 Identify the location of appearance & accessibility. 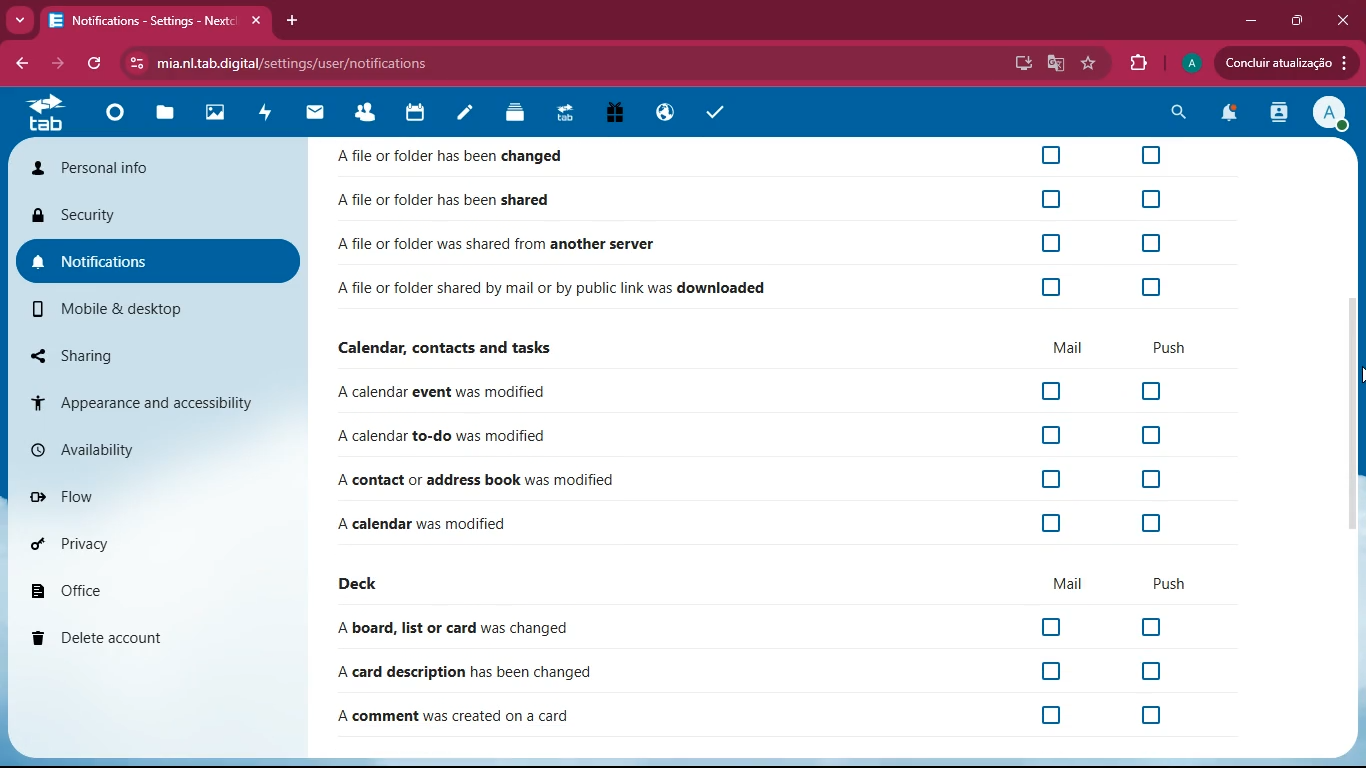
(157, 398).